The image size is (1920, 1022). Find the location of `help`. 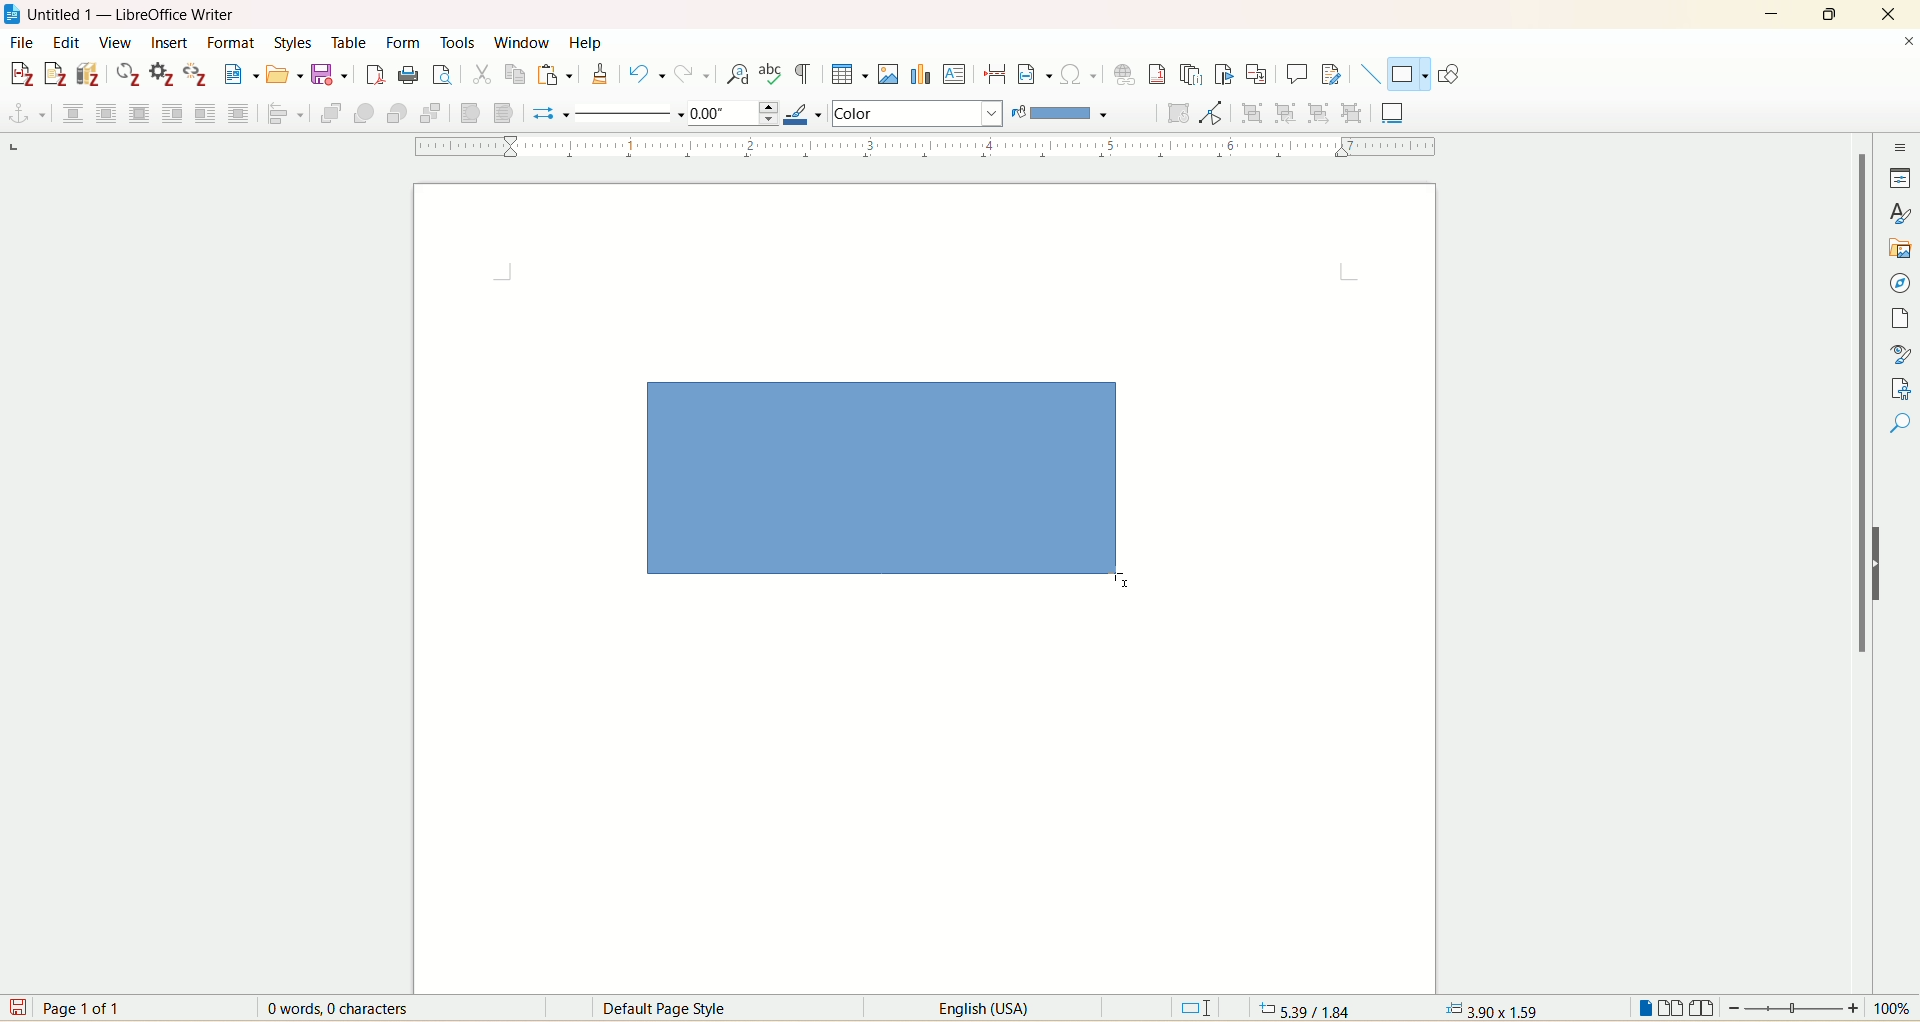

help is located at coordinates (585, 42).